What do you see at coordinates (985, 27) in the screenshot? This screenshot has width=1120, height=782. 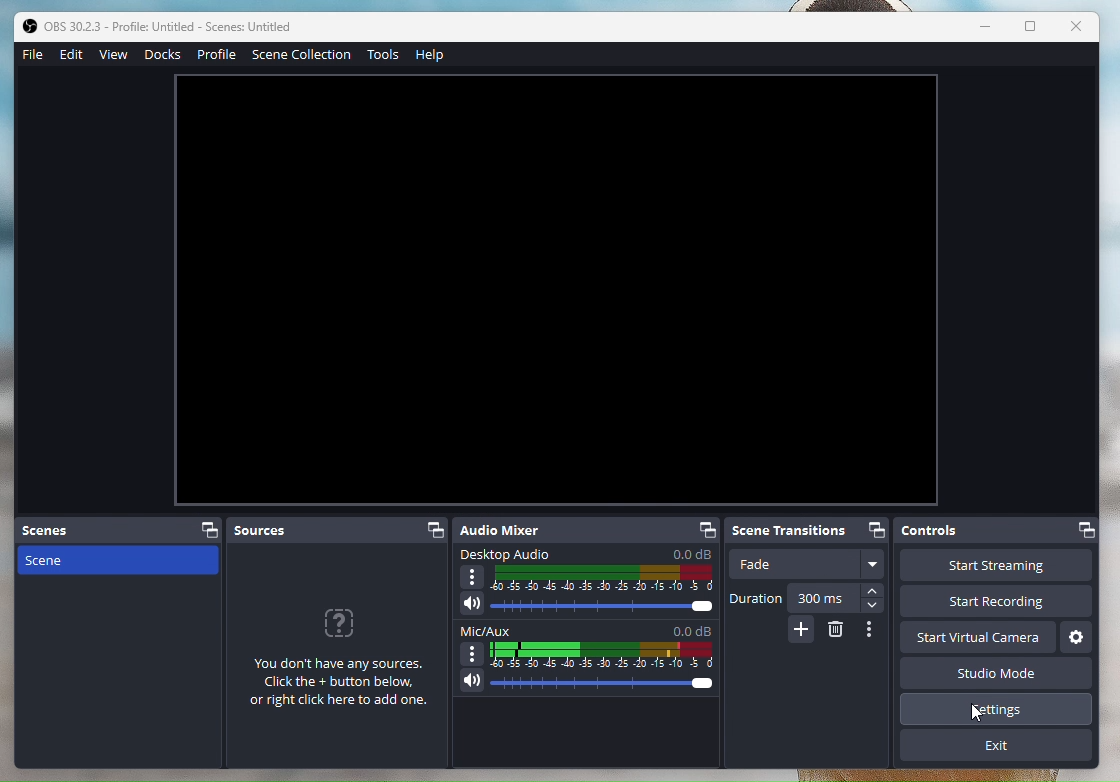 I see `Minimize` at bounding box center [985, 27].